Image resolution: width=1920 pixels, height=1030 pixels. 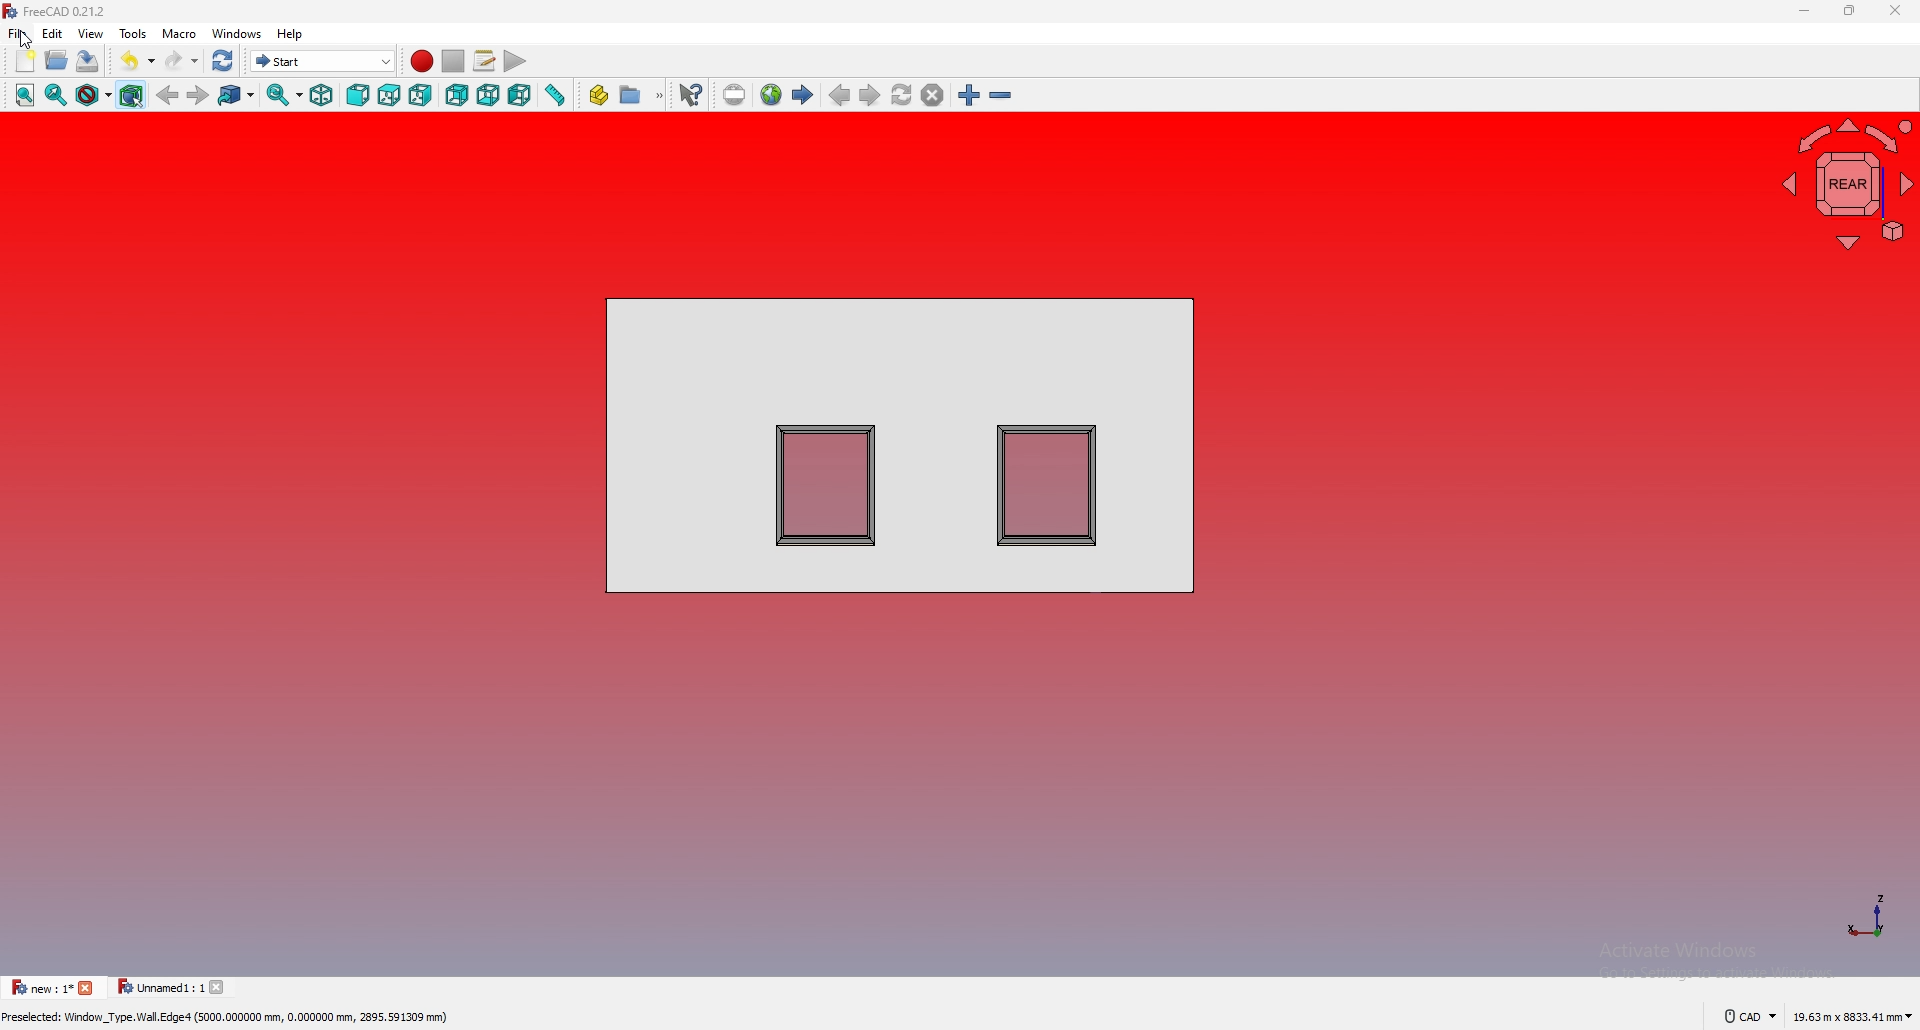 What do you see at coordinates (182, 59) in the screenshot?
I see `redo` at bounding box center [182, 59].